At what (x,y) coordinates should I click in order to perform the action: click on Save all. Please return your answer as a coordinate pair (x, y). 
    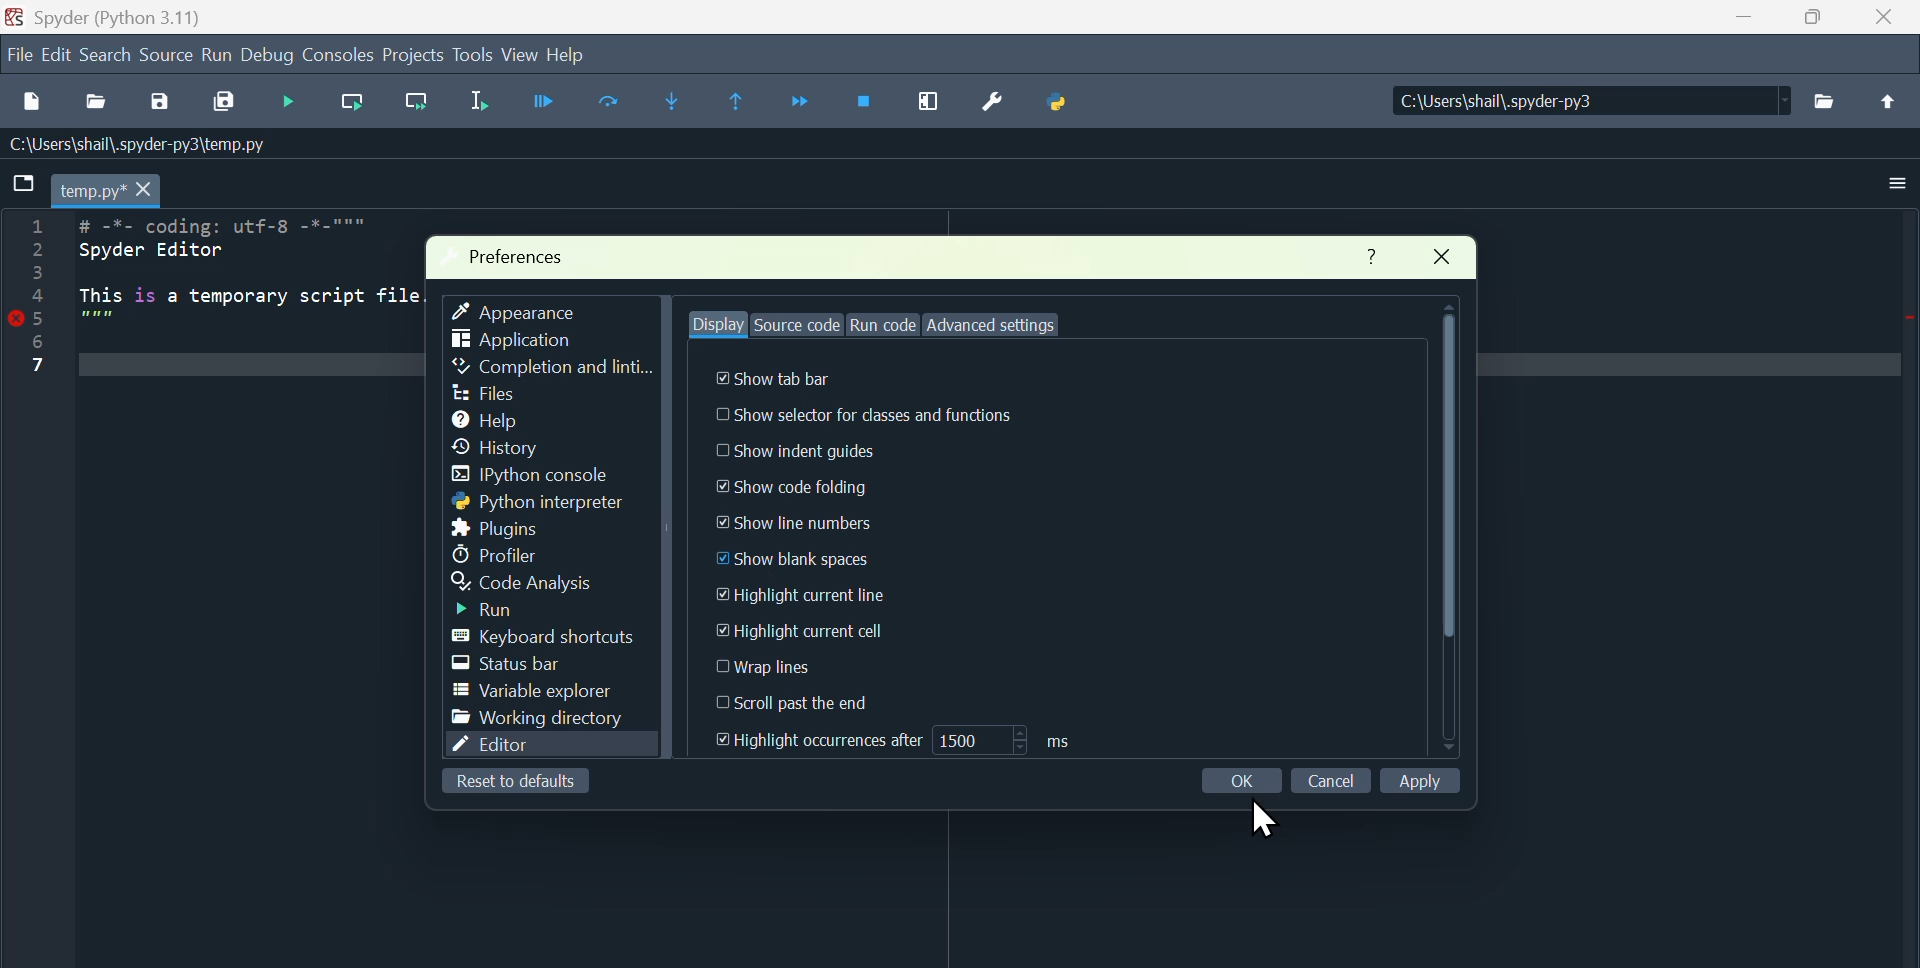
    Looking at the image, I should click on (225, 106).